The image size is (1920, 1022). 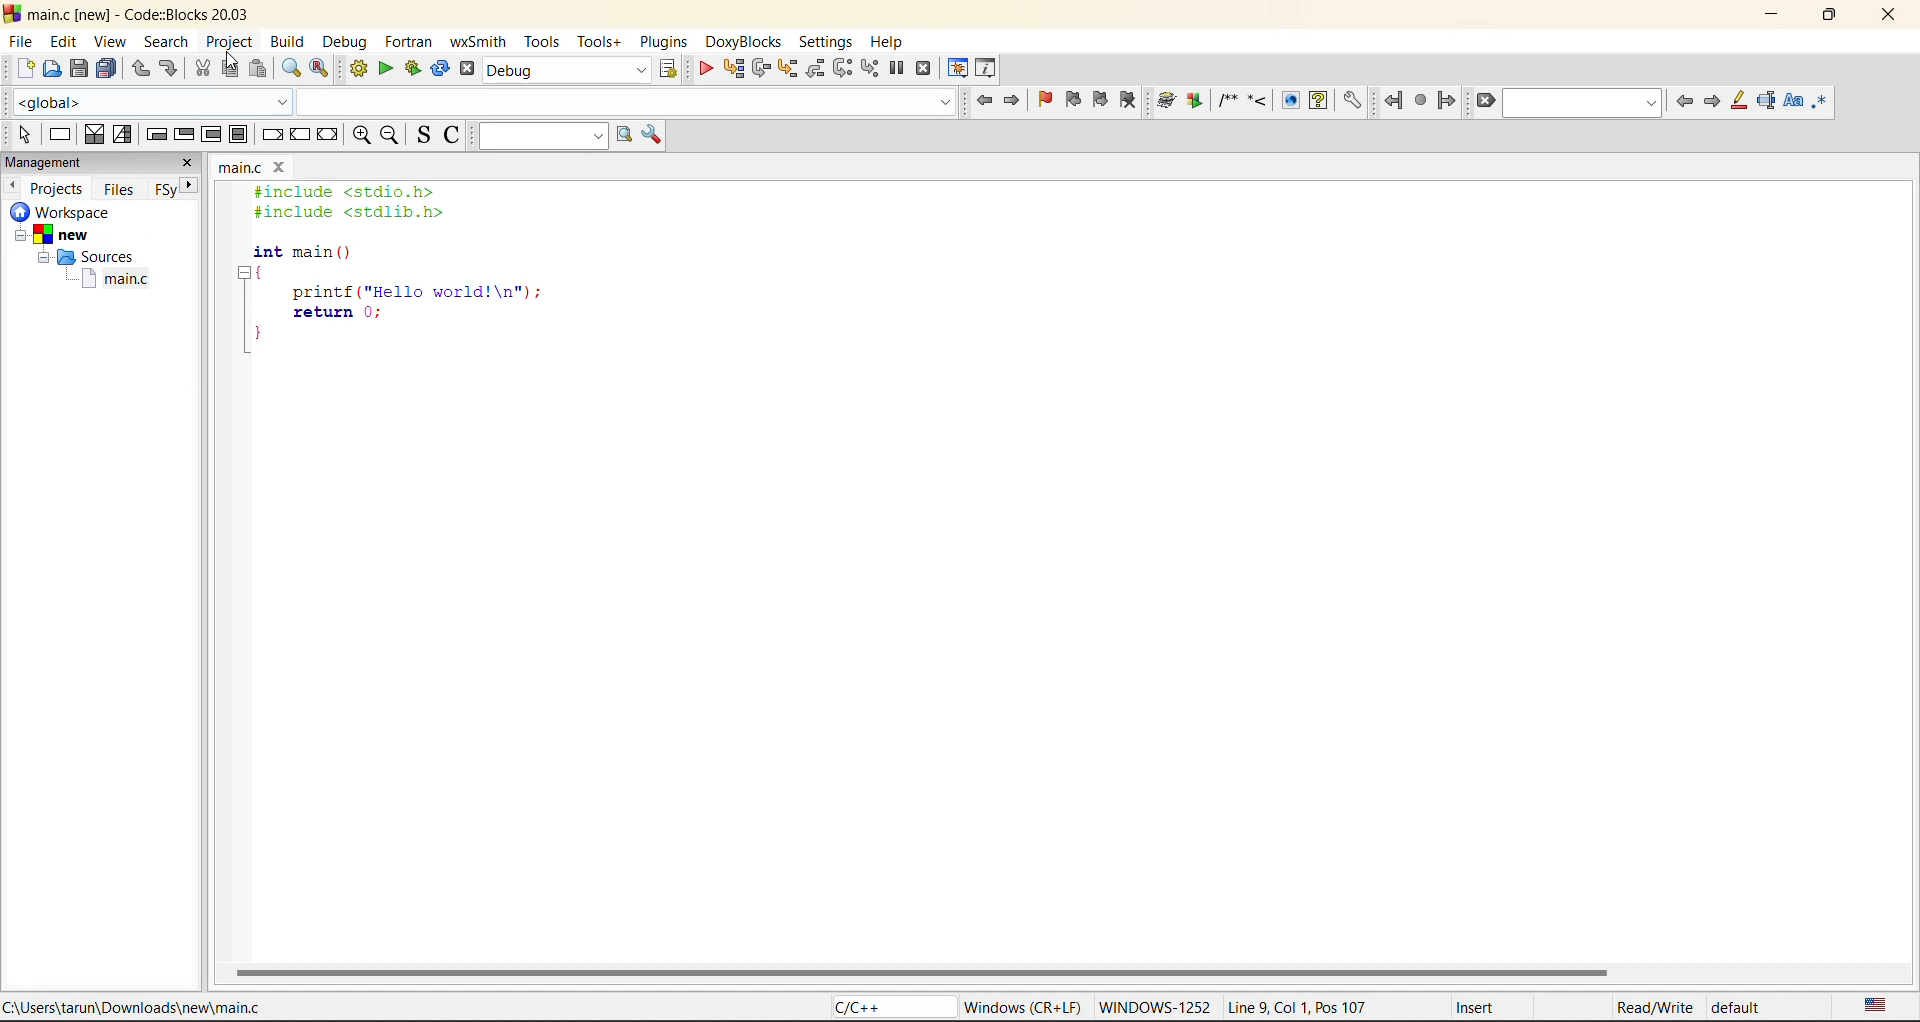 What do you see at coordinates (544, 136) in the screenshot?
I see `text to search` at bounding box center [544, 136].